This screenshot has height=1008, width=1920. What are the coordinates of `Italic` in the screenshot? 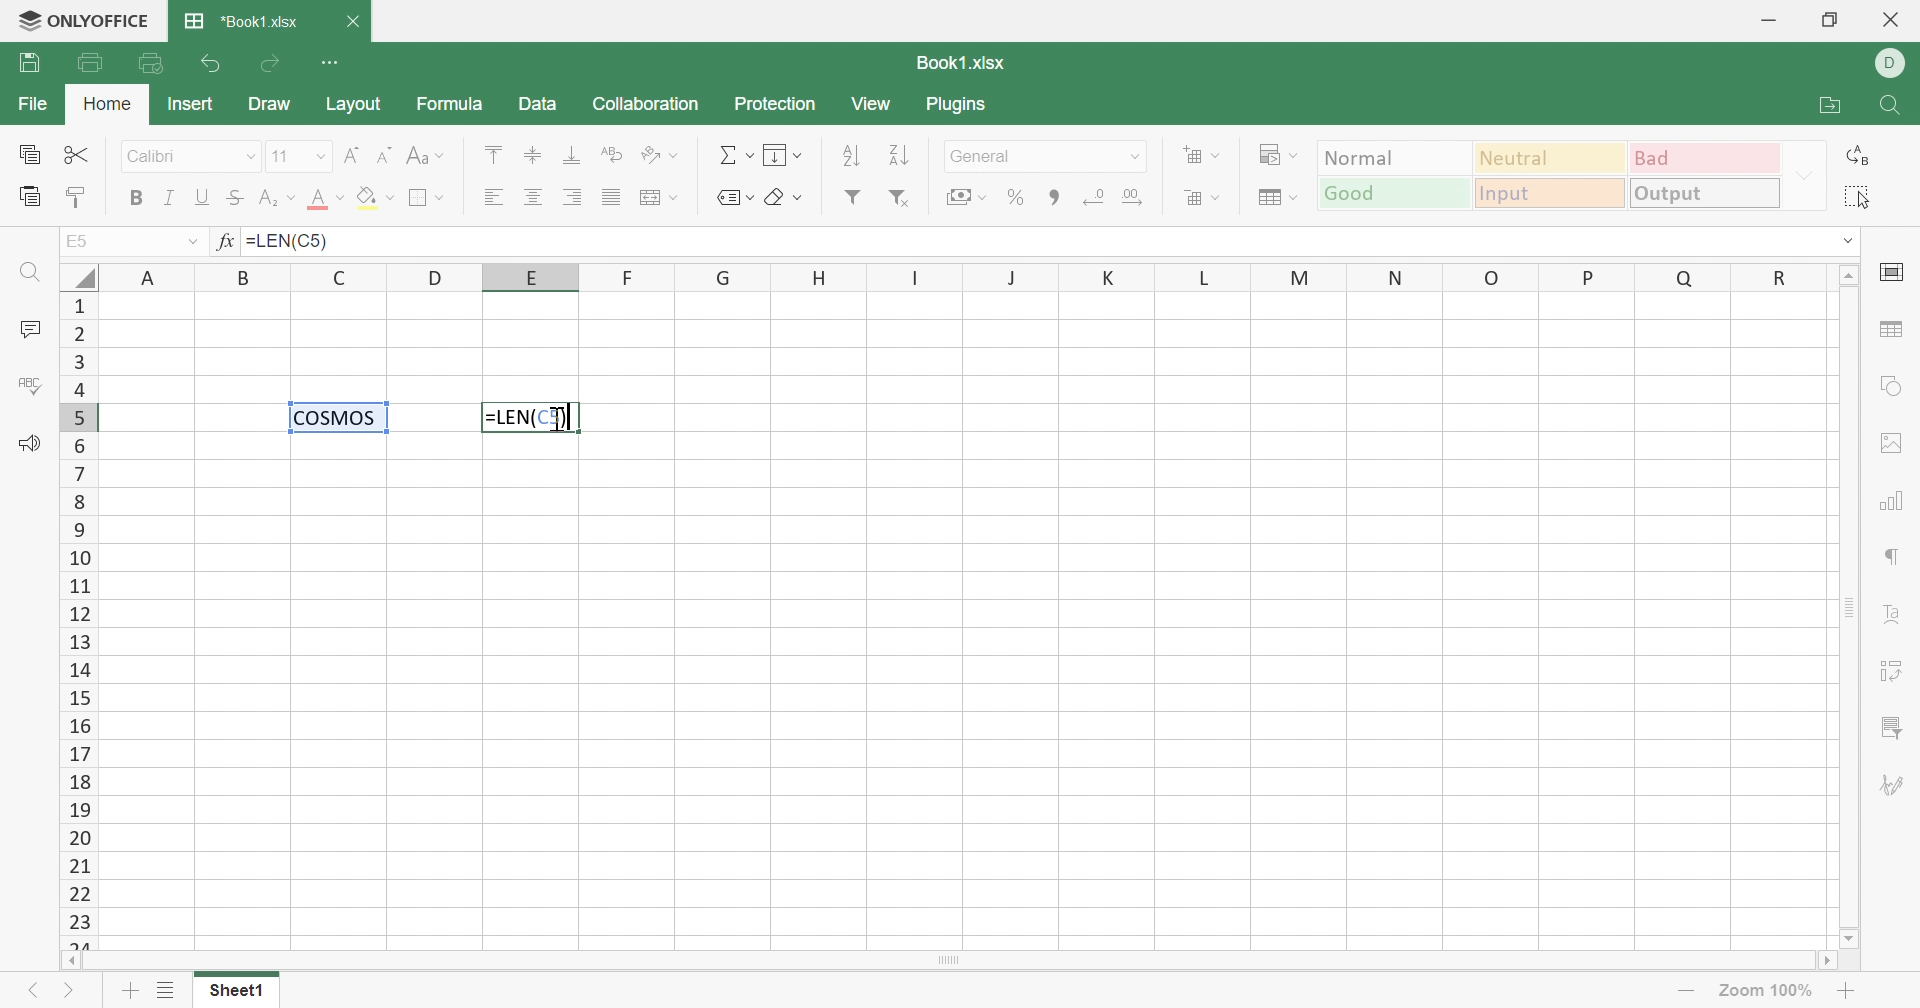 It's located at (169, 198).